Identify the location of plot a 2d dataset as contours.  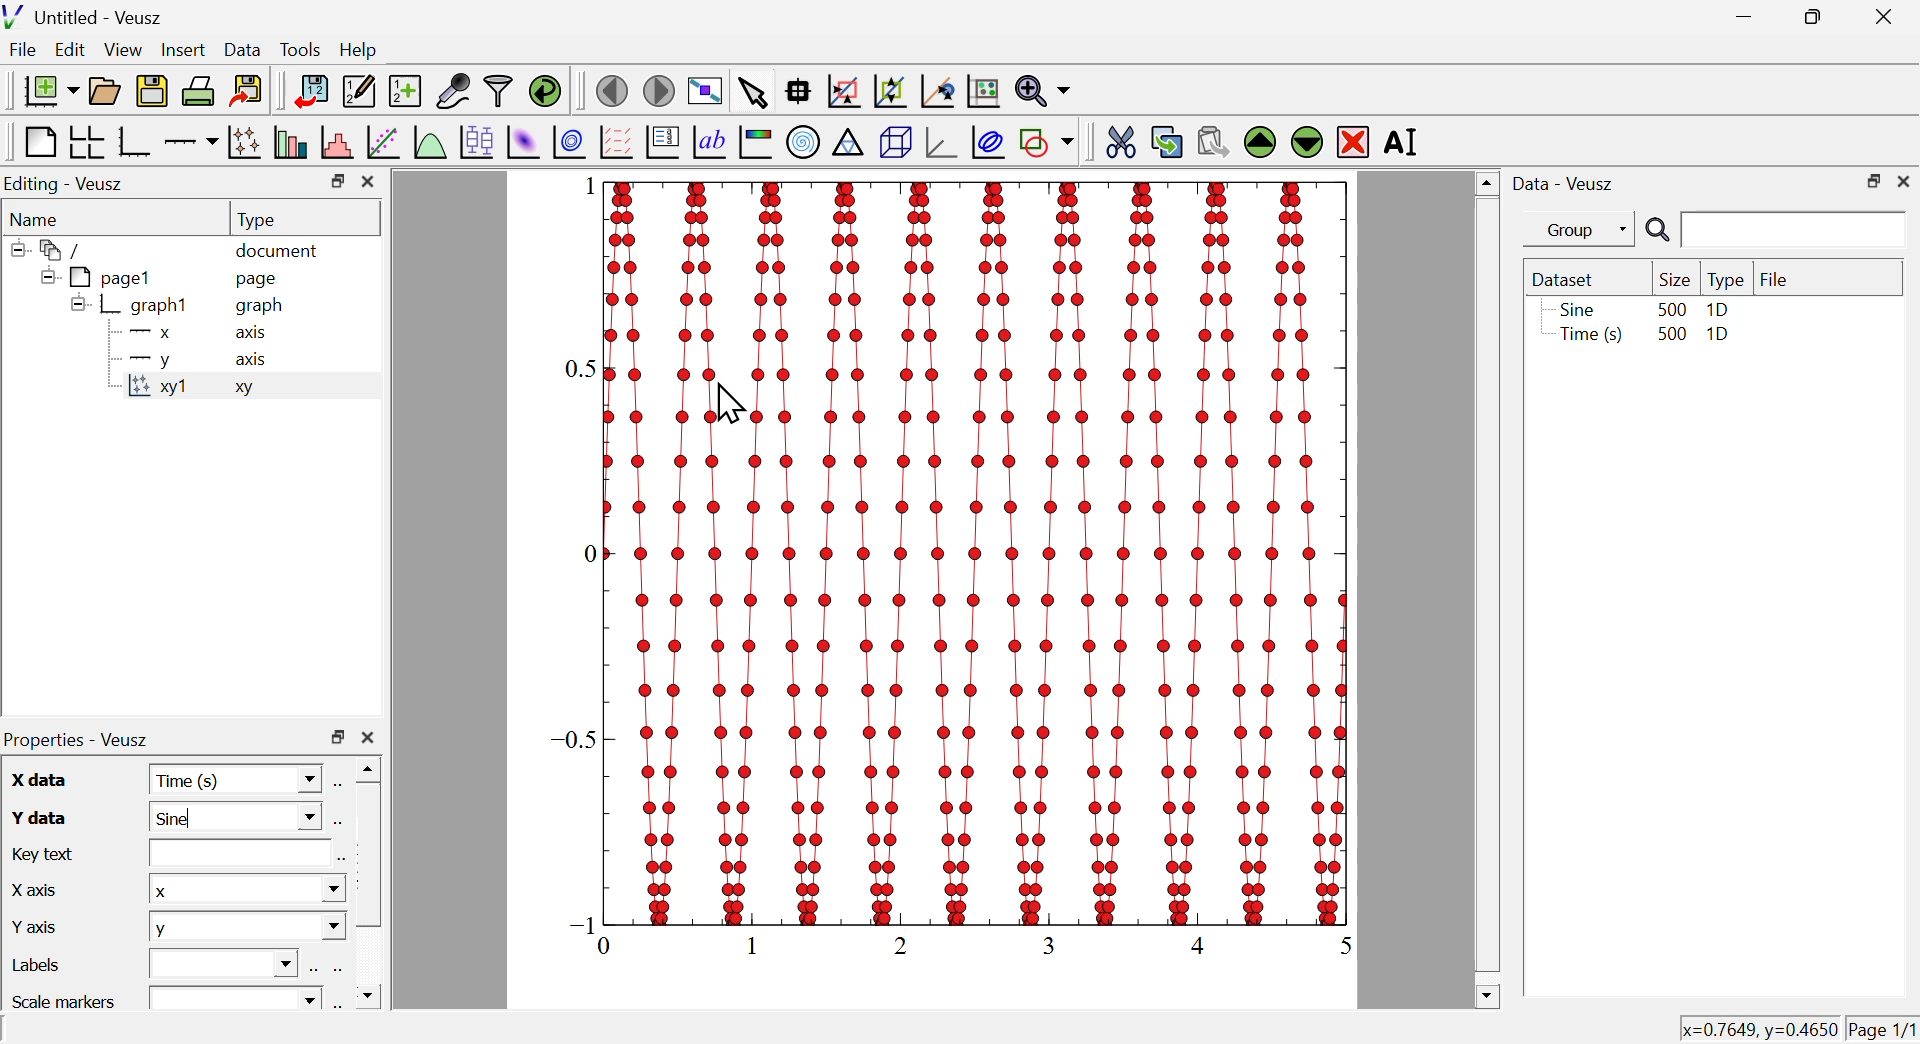
(569, 142).